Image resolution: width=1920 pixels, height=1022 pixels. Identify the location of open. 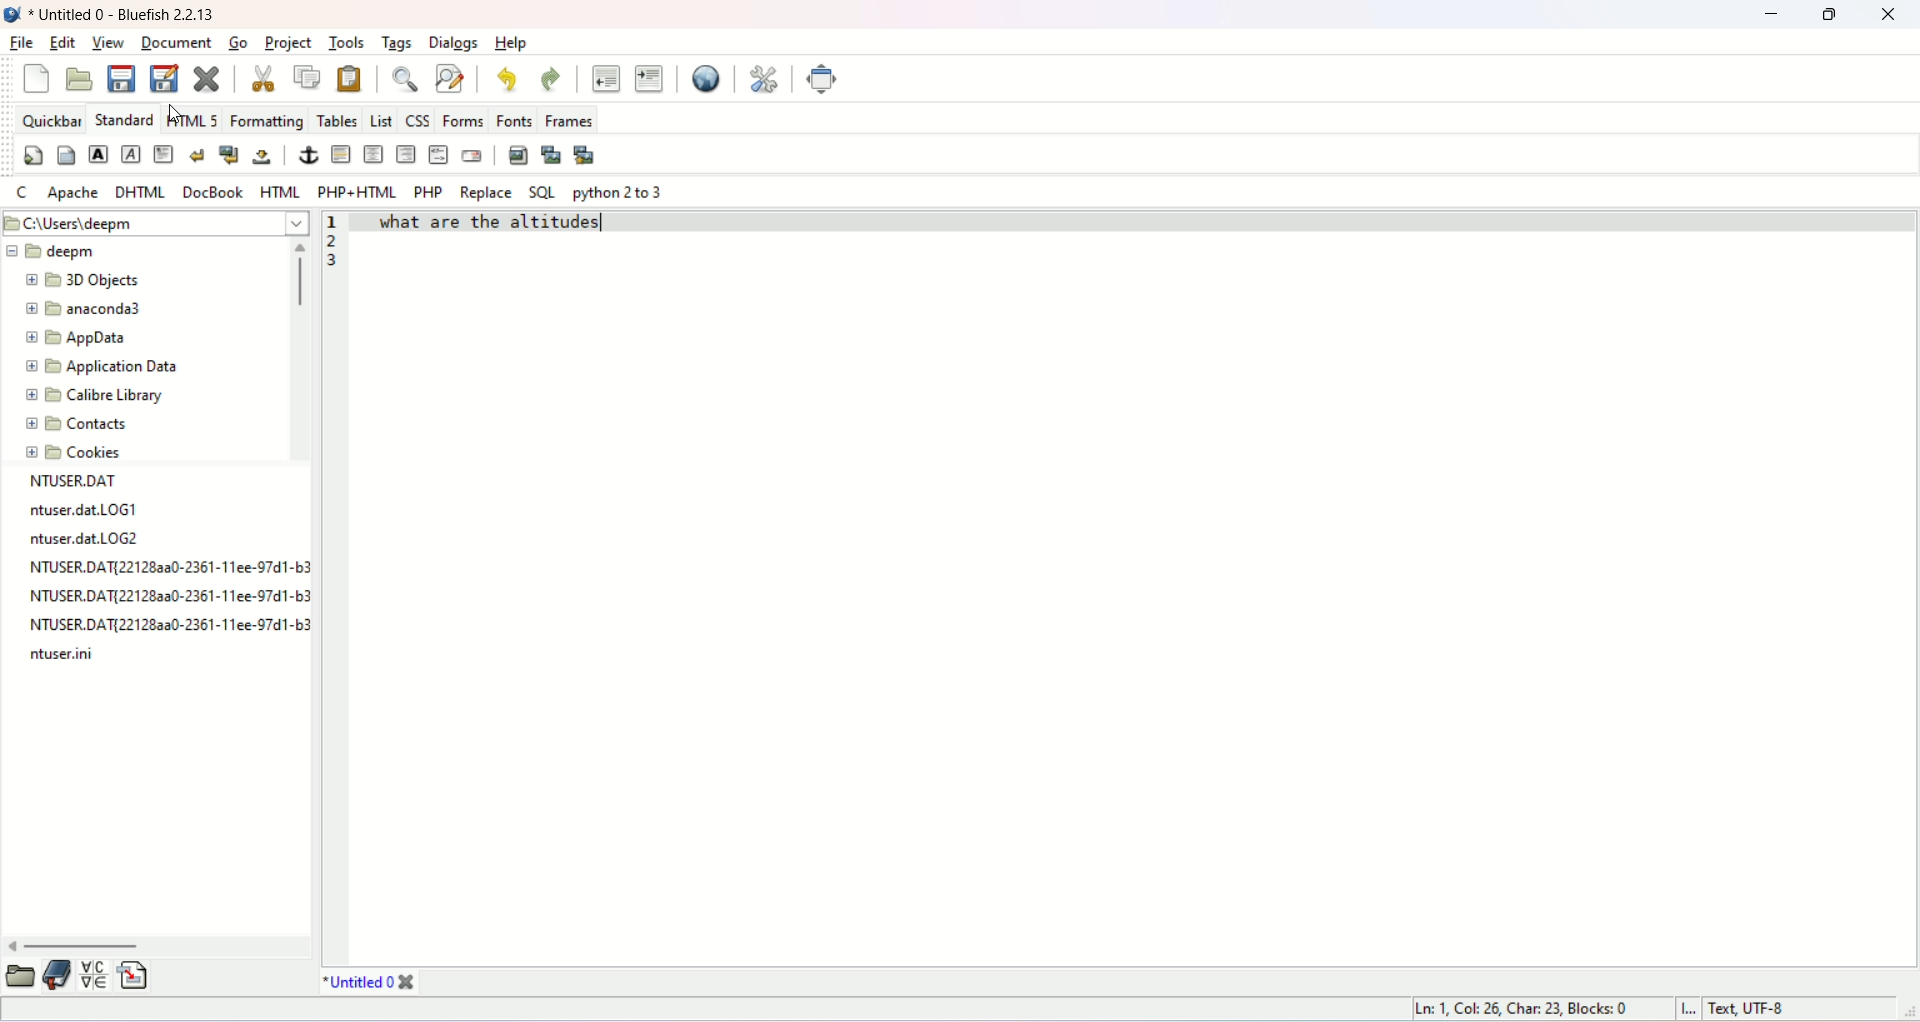
(22, 976).